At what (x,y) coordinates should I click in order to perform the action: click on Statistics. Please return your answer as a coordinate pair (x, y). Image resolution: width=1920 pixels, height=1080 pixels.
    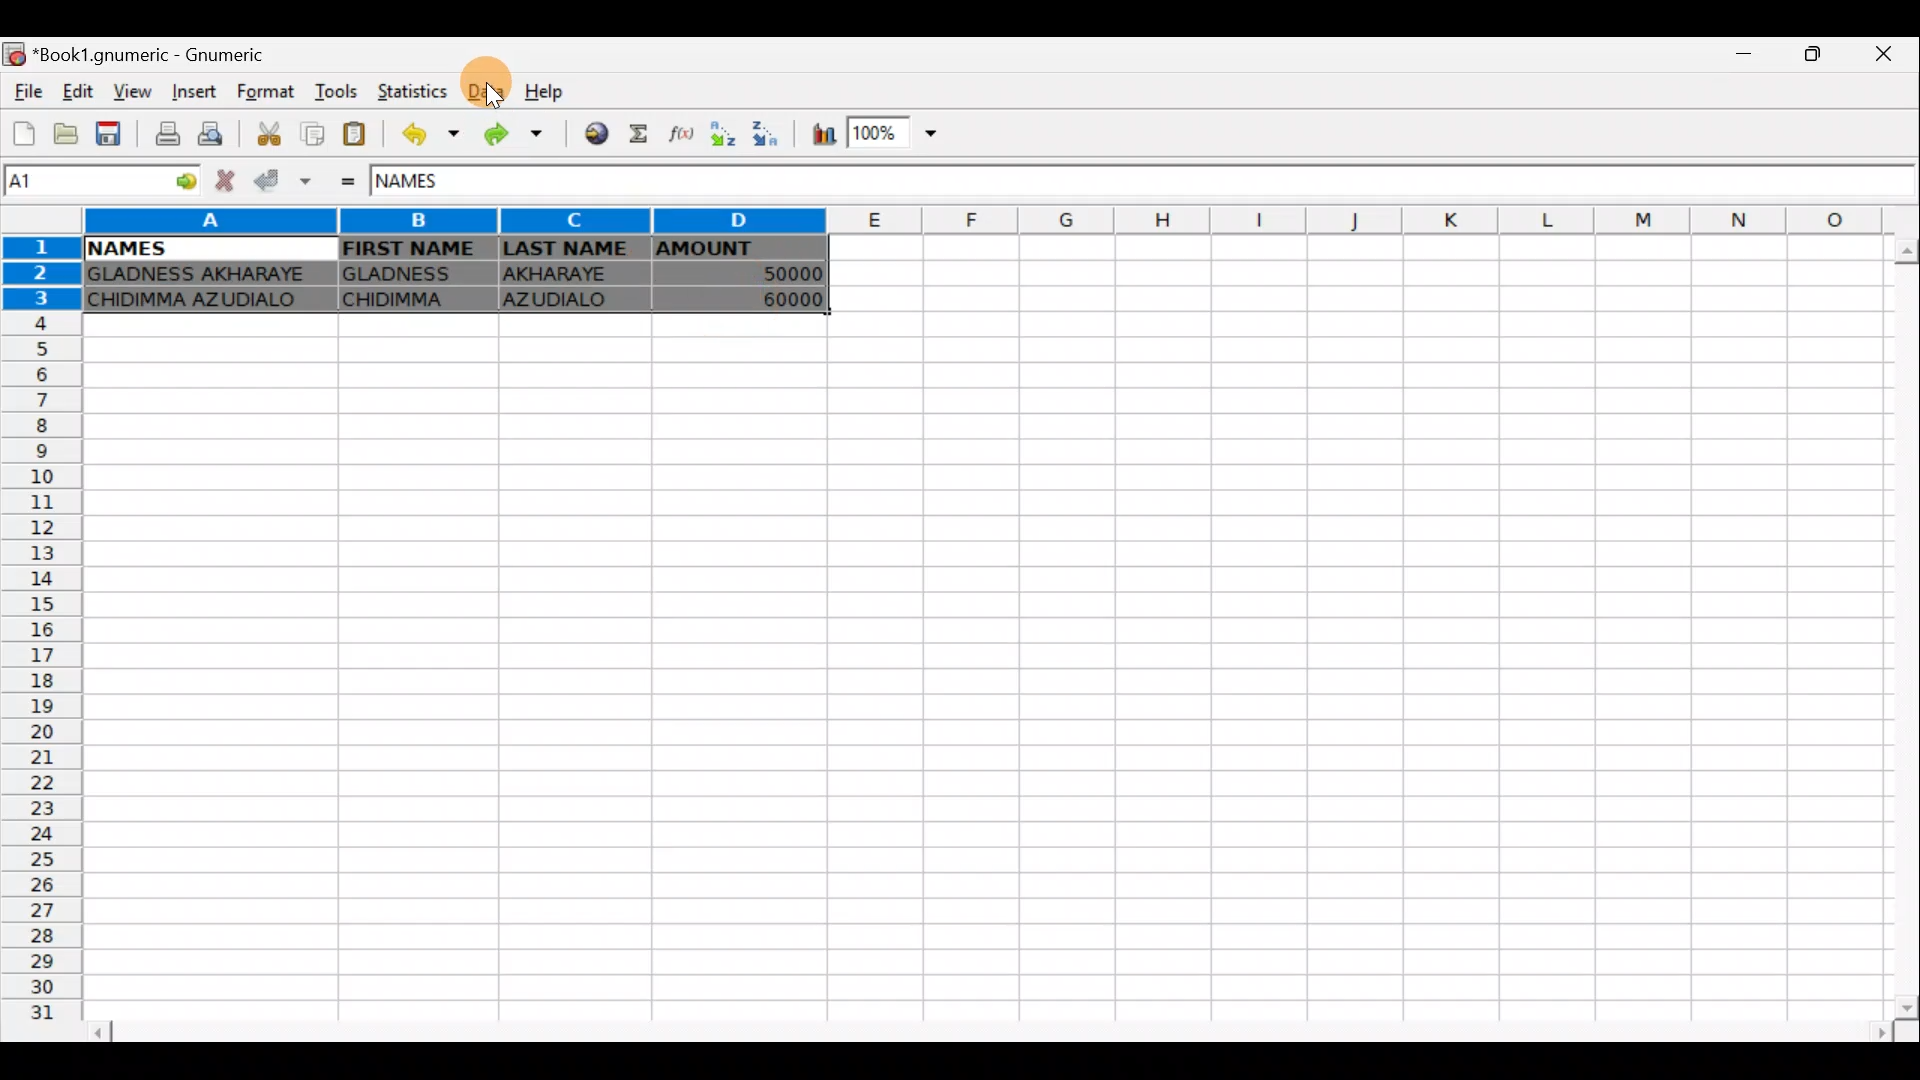
    Looking at the image, I should click on (414, 93).